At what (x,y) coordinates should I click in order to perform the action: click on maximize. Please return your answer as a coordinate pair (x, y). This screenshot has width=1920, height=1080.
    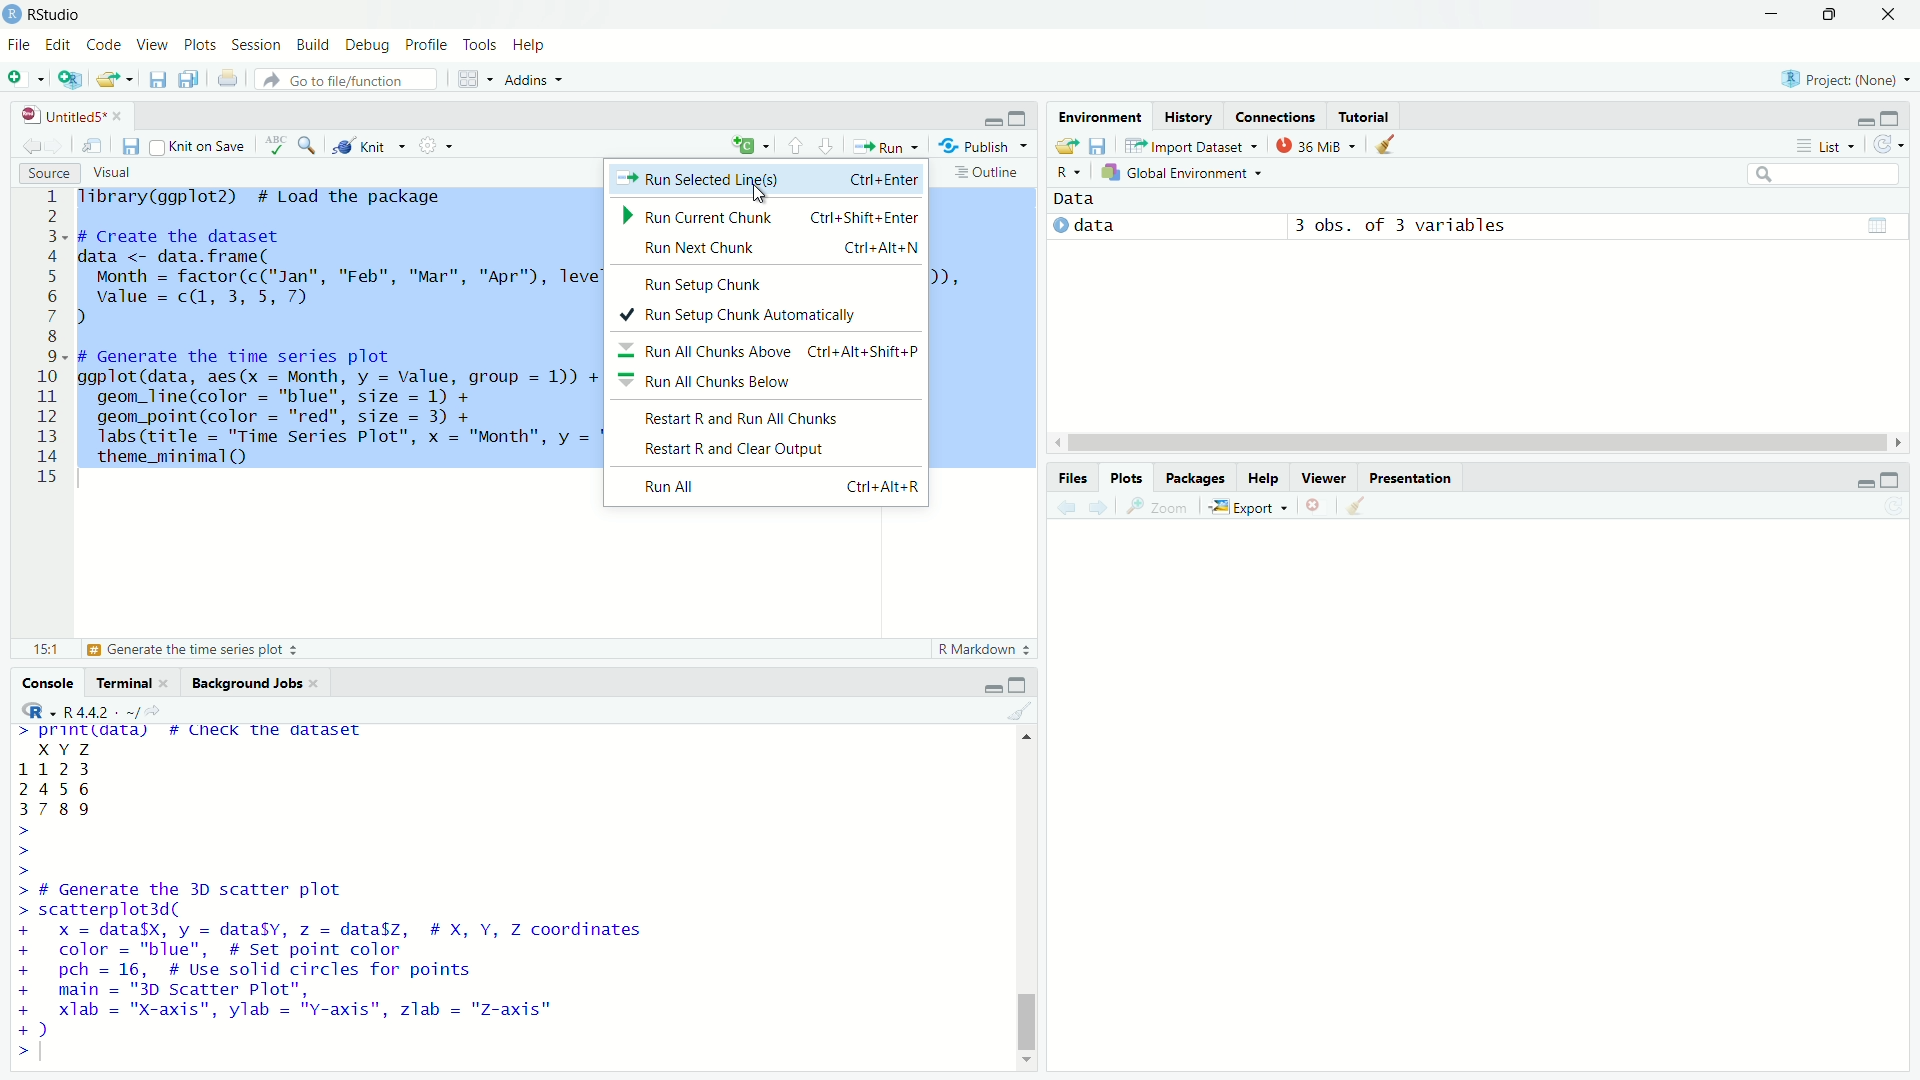
    Looking at the image, I should click on (1023, 113).